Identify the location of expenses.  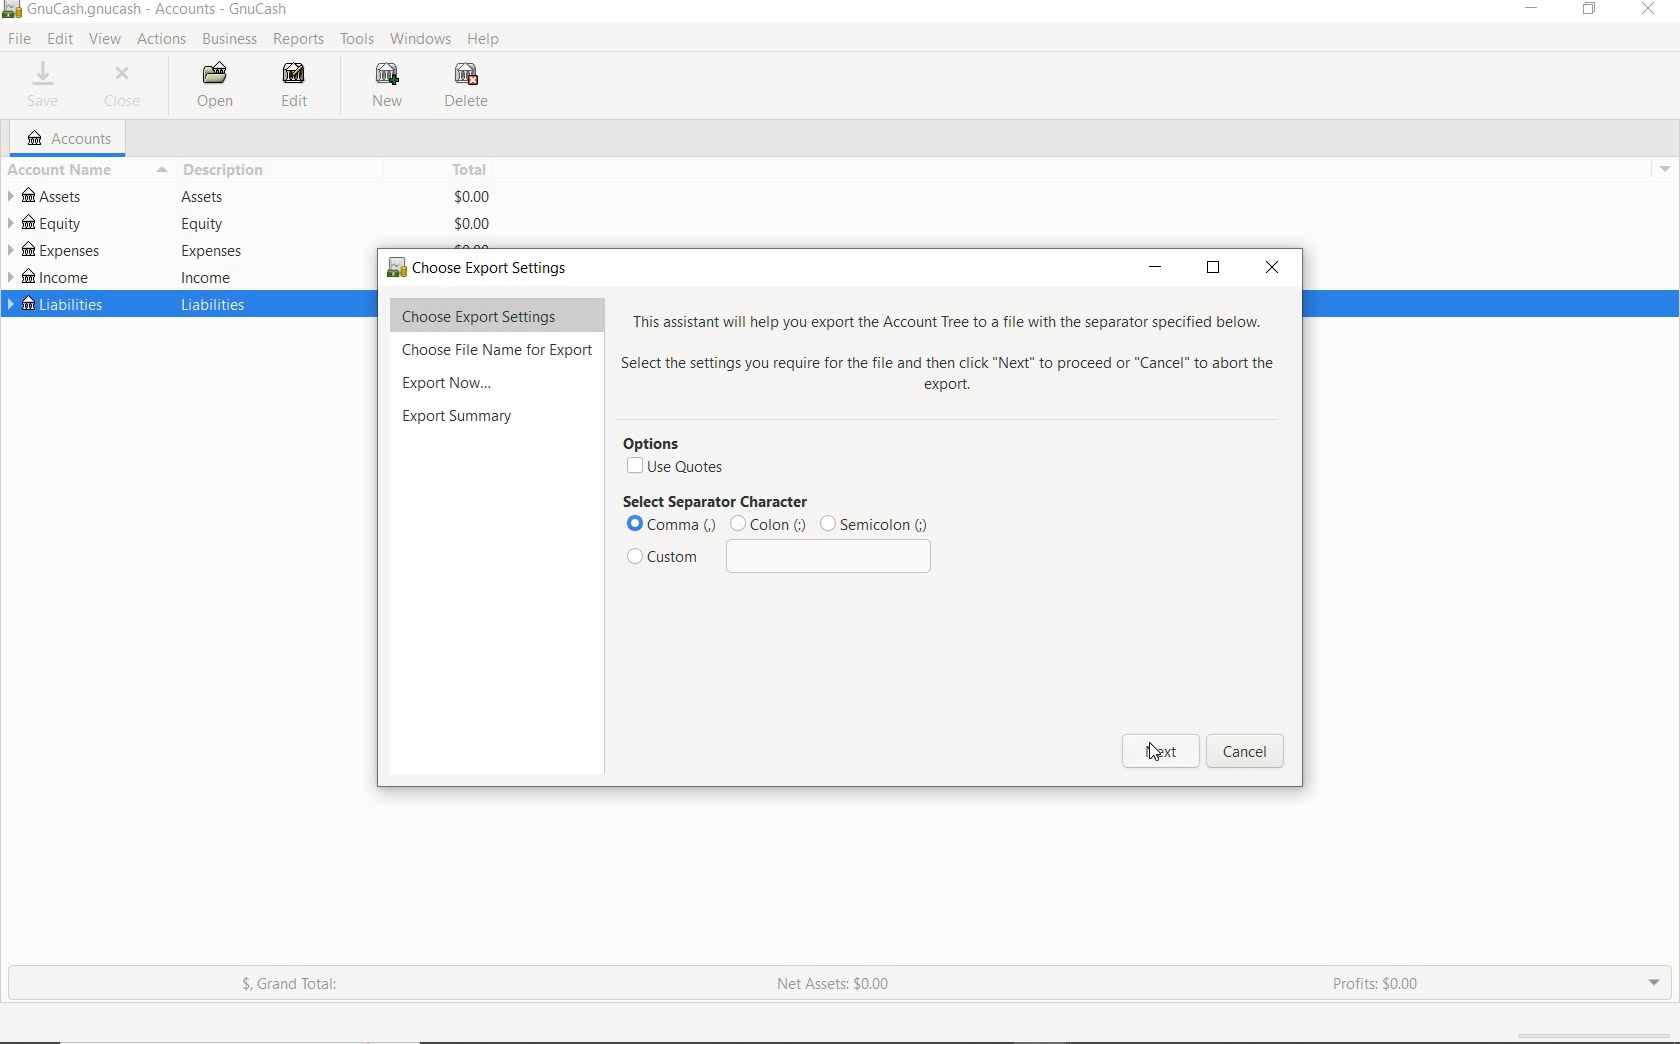
(209, 251).